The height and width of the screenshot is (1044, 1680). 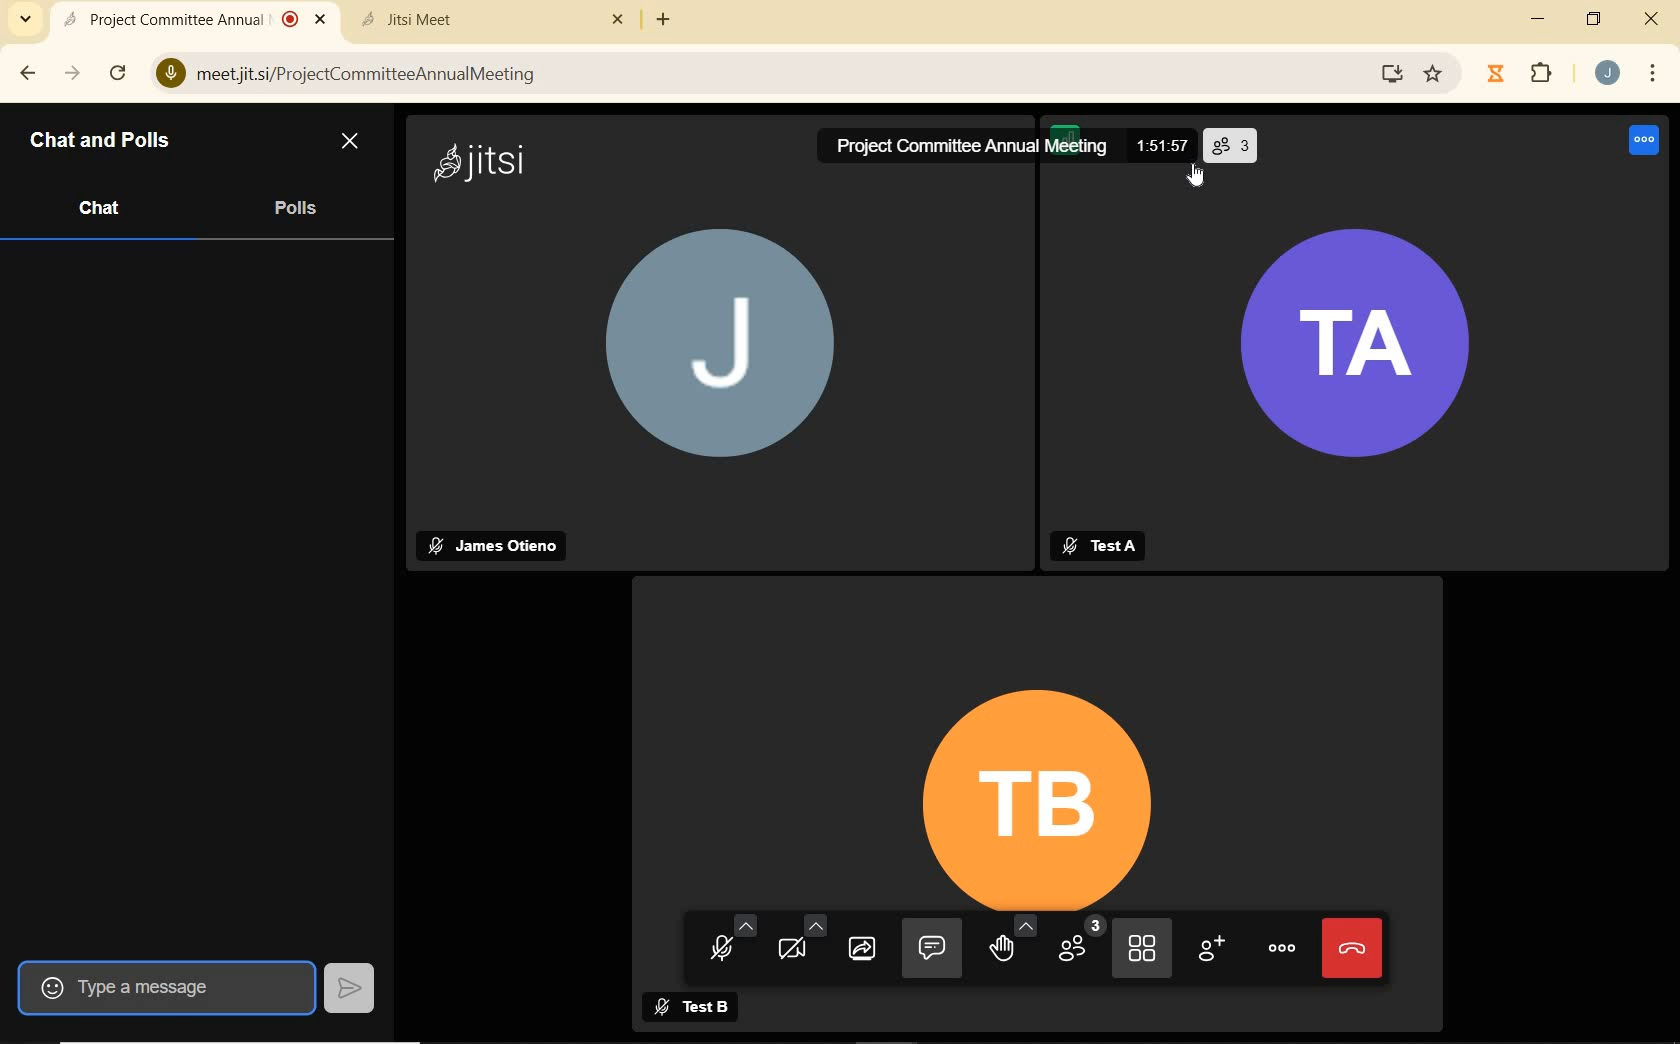 I want to click on back, so click(x=24, y=72).